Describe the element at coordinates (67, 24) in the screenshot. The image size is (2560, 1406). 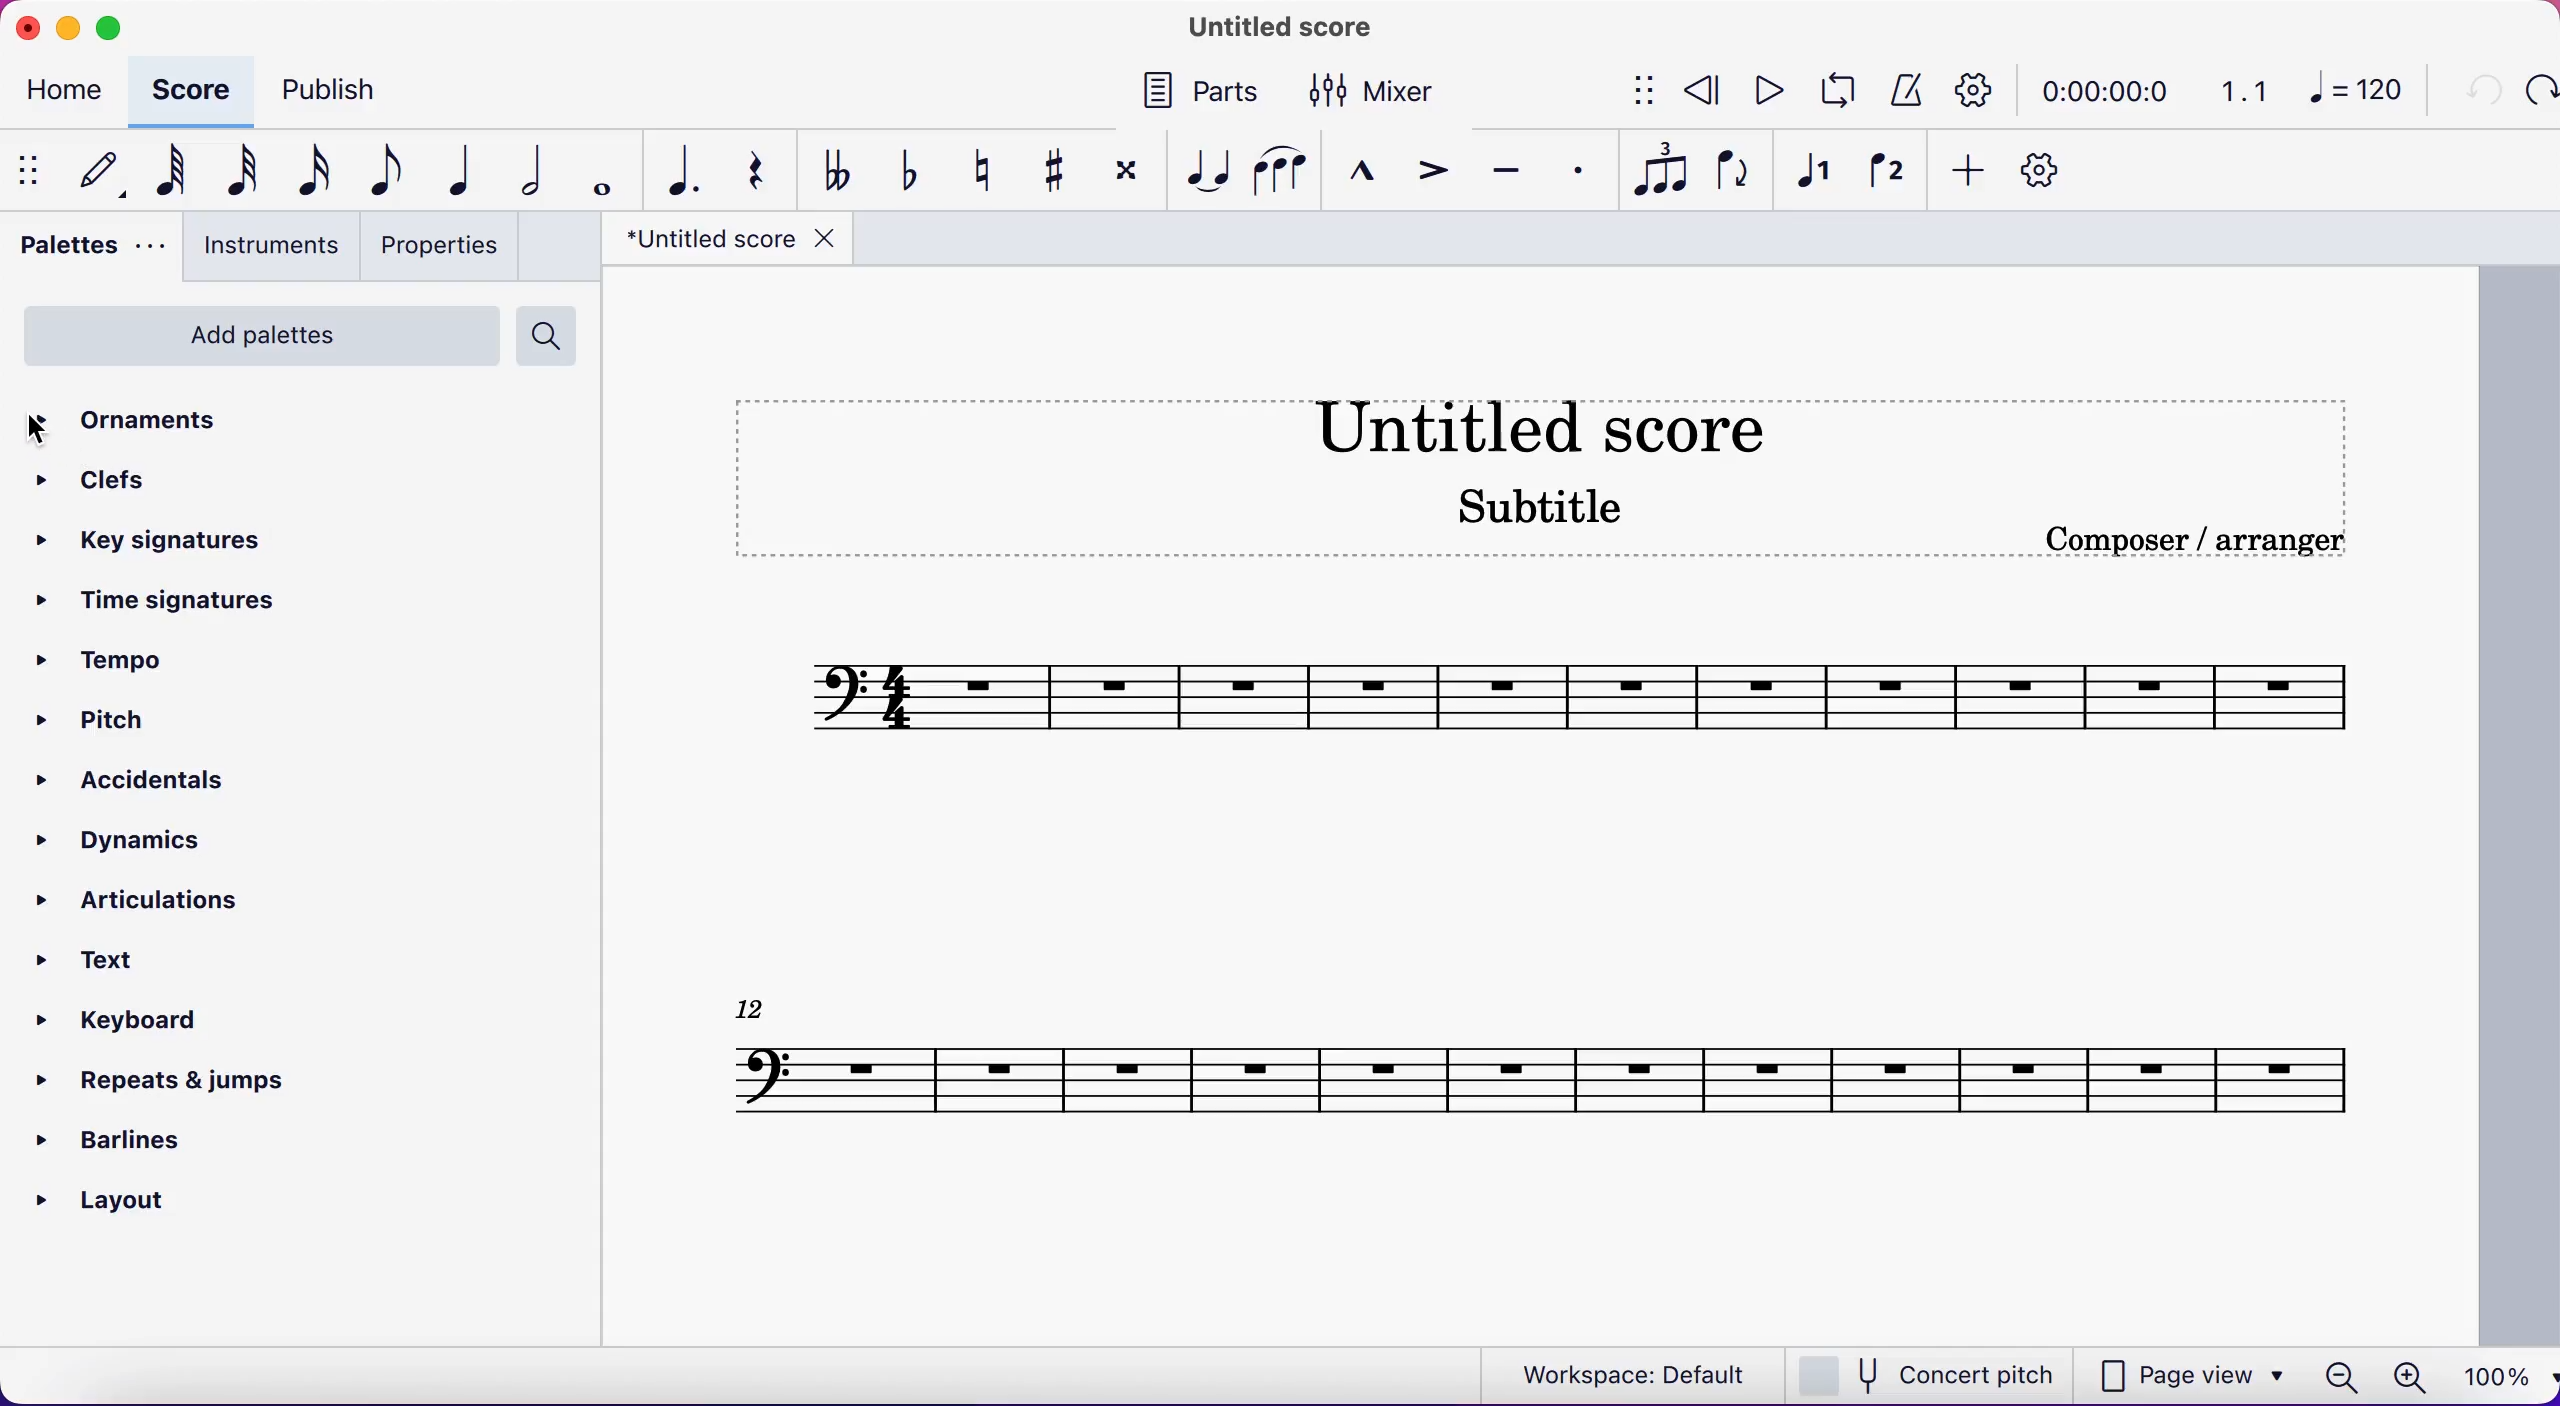
I see `minimize` at that location.